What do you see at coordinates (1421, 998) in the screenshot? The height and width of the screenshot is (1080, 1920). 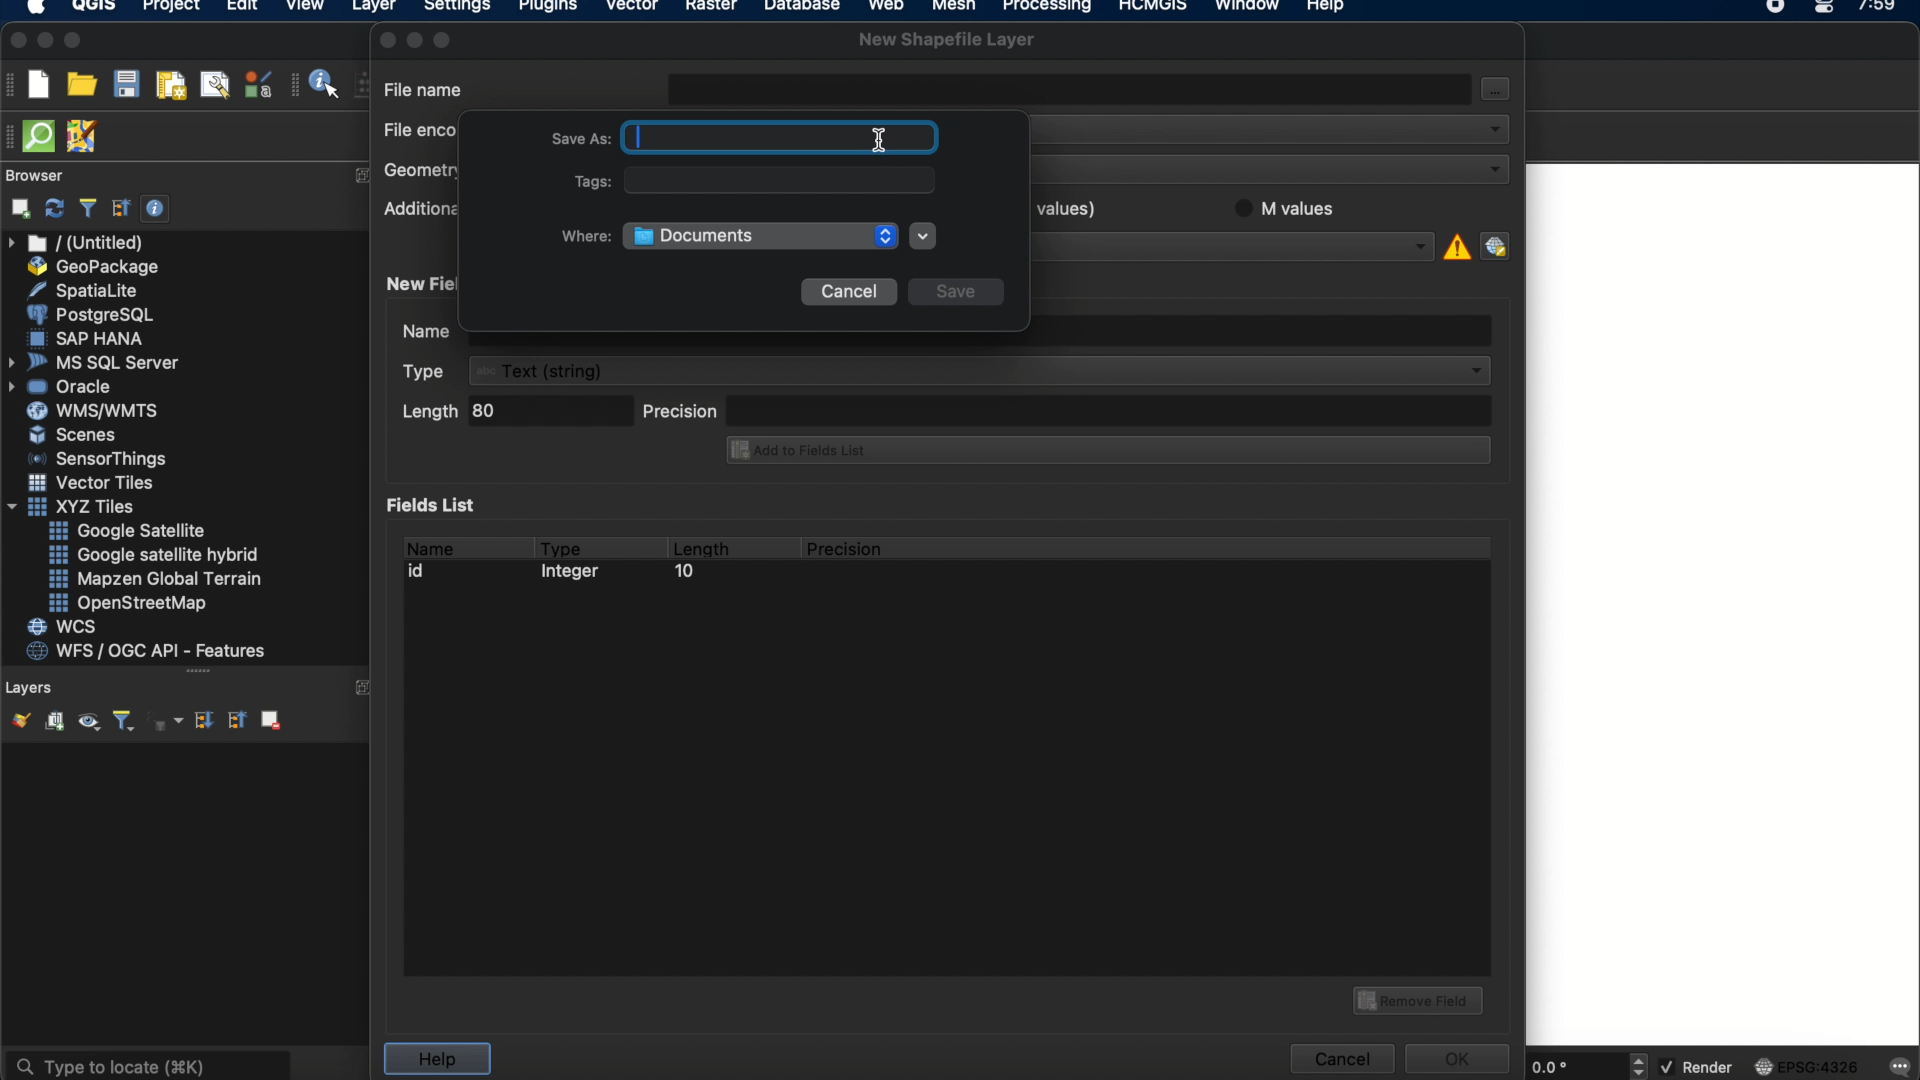 I see `remove field` at bounding box center [1421, 998].